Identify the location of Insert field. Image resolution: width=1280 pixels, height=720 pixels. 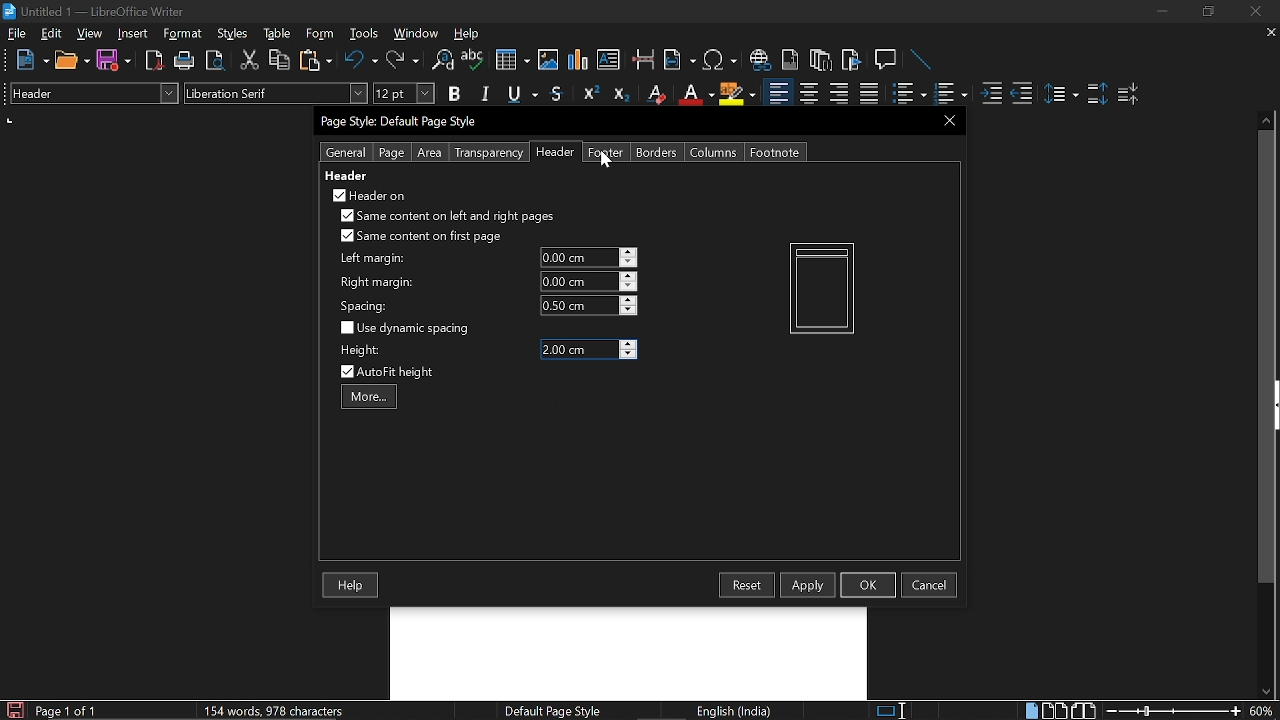
(680, 61).